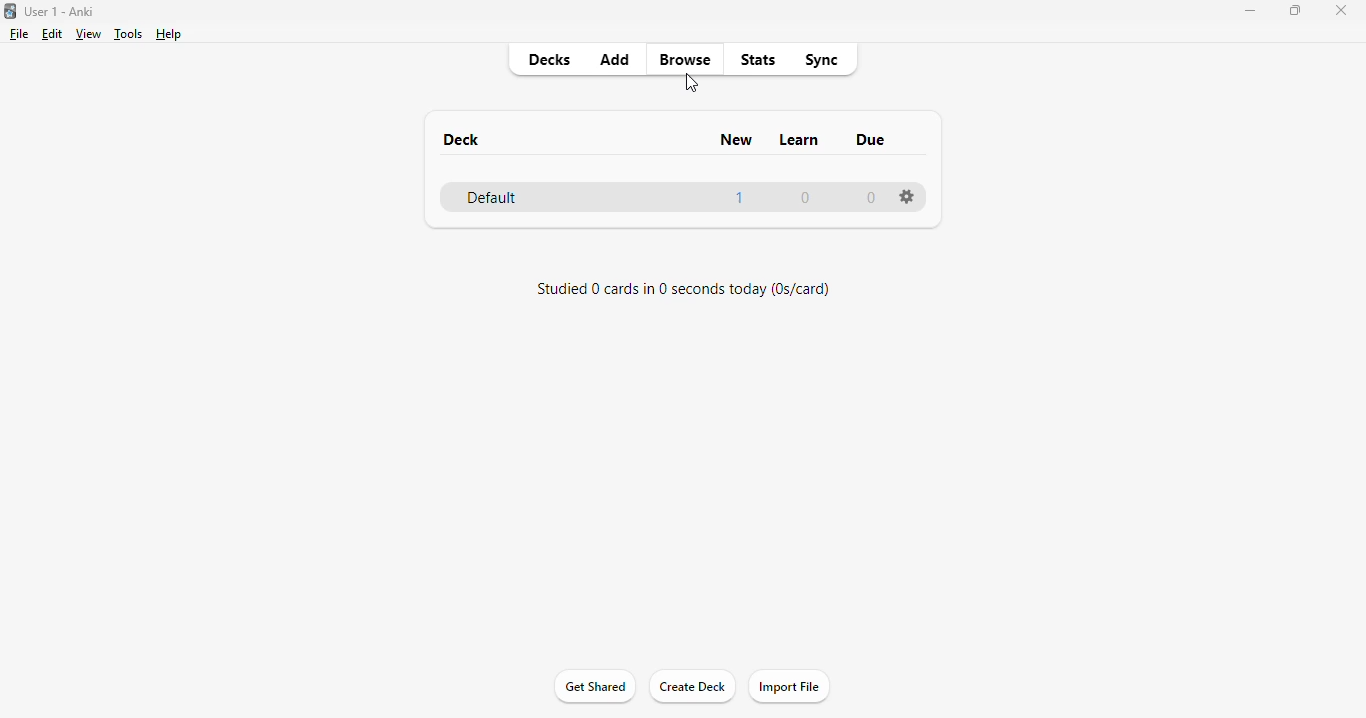 The width and height of the screenshot is (1366, 718). What do you see at coordinates (491, 198) in the screenshot?
I see `default` at bounding box center [491, 198].